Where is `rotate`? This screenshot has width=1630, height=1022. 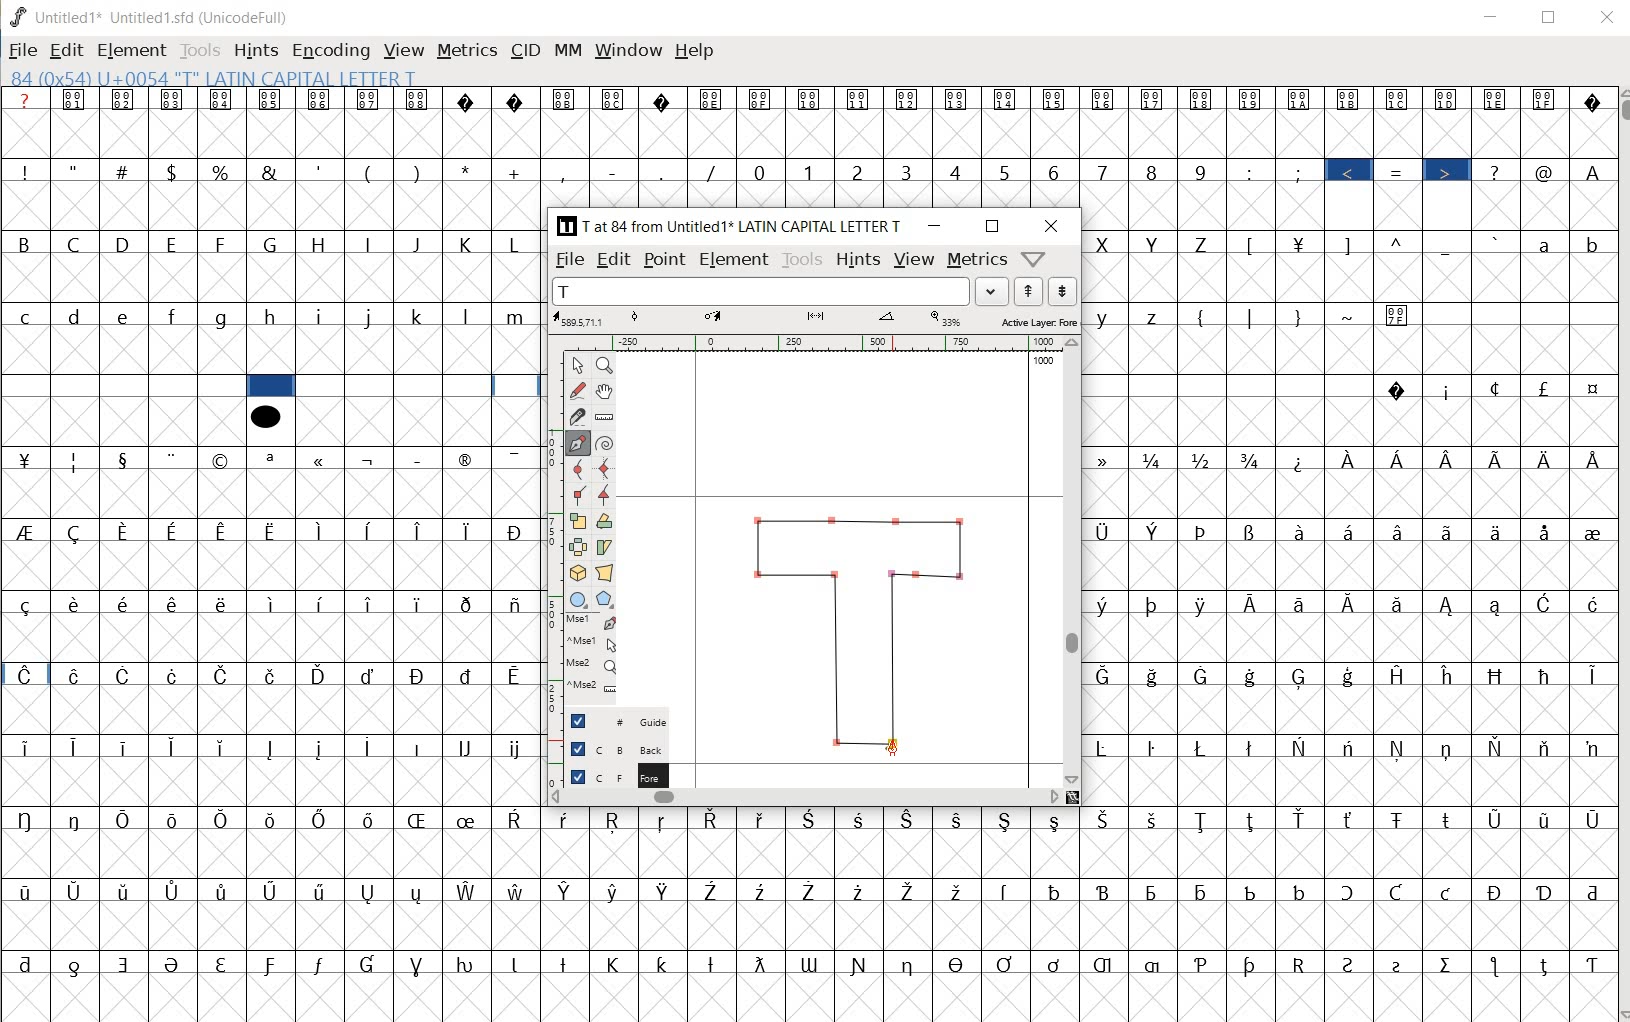 rotate is located at coordinates (608, 522).